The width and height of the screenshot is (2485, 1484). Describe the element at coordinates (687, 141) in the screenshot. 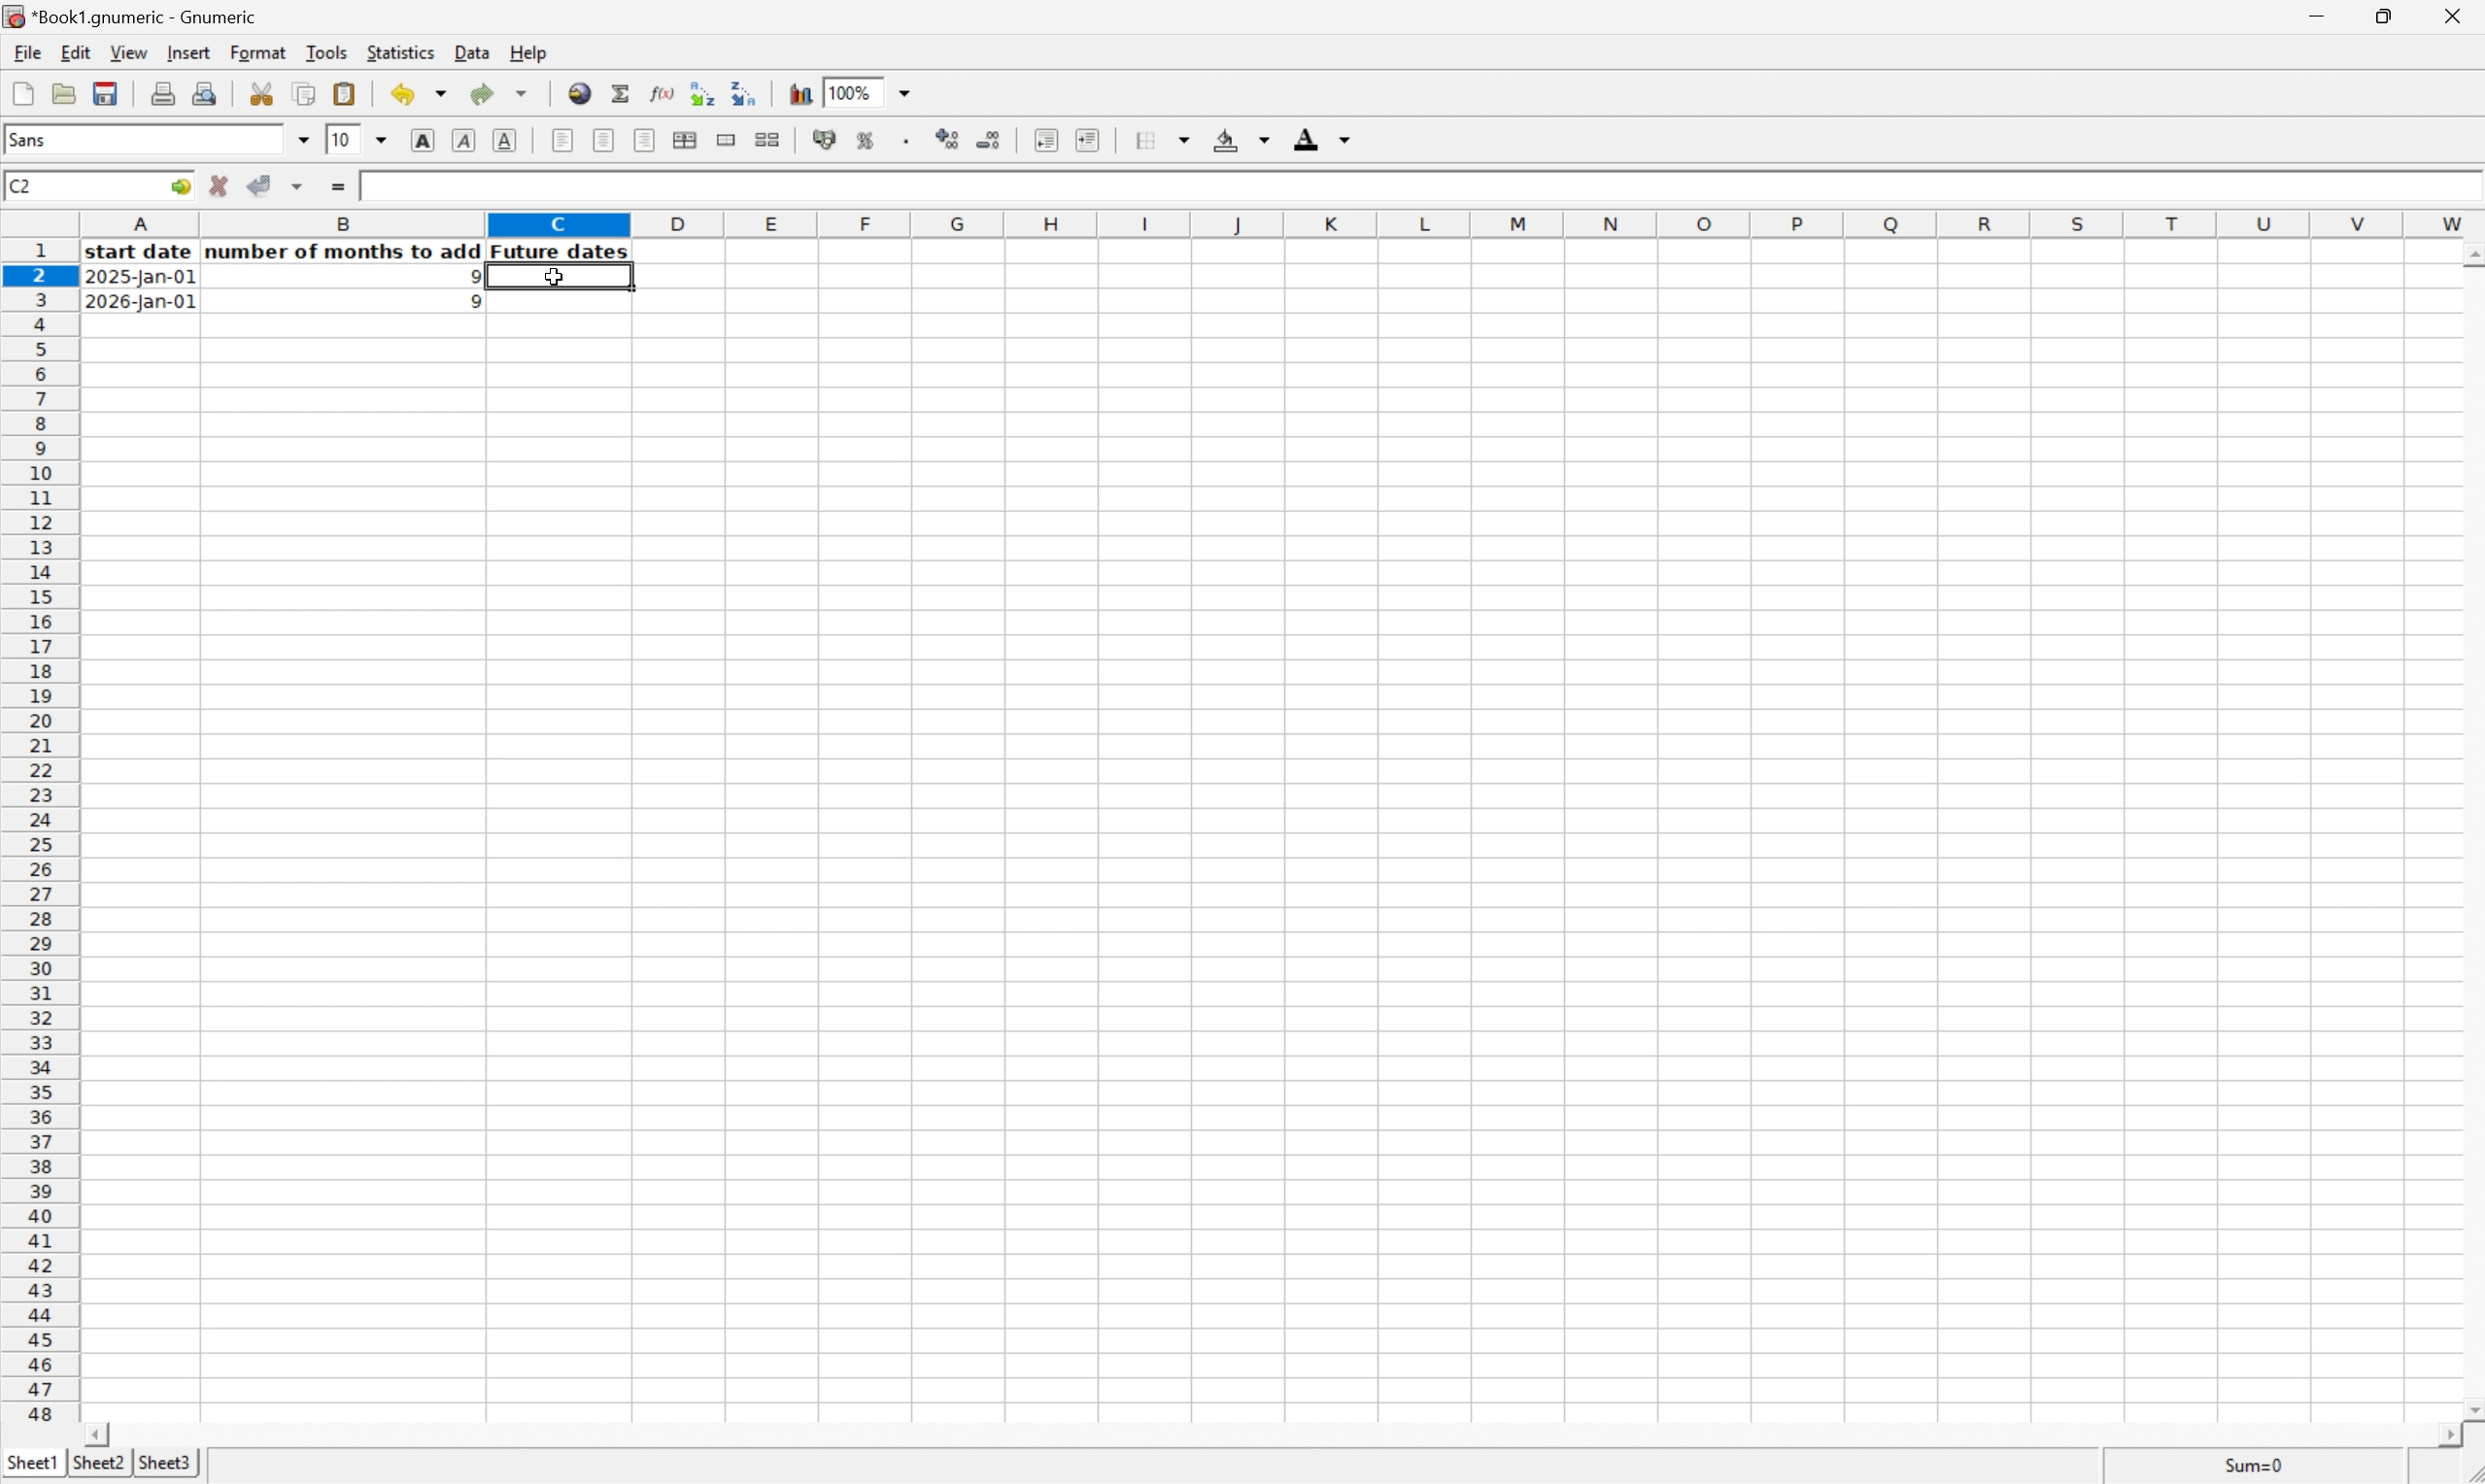

I see `Center horizontally across selection` at that location.